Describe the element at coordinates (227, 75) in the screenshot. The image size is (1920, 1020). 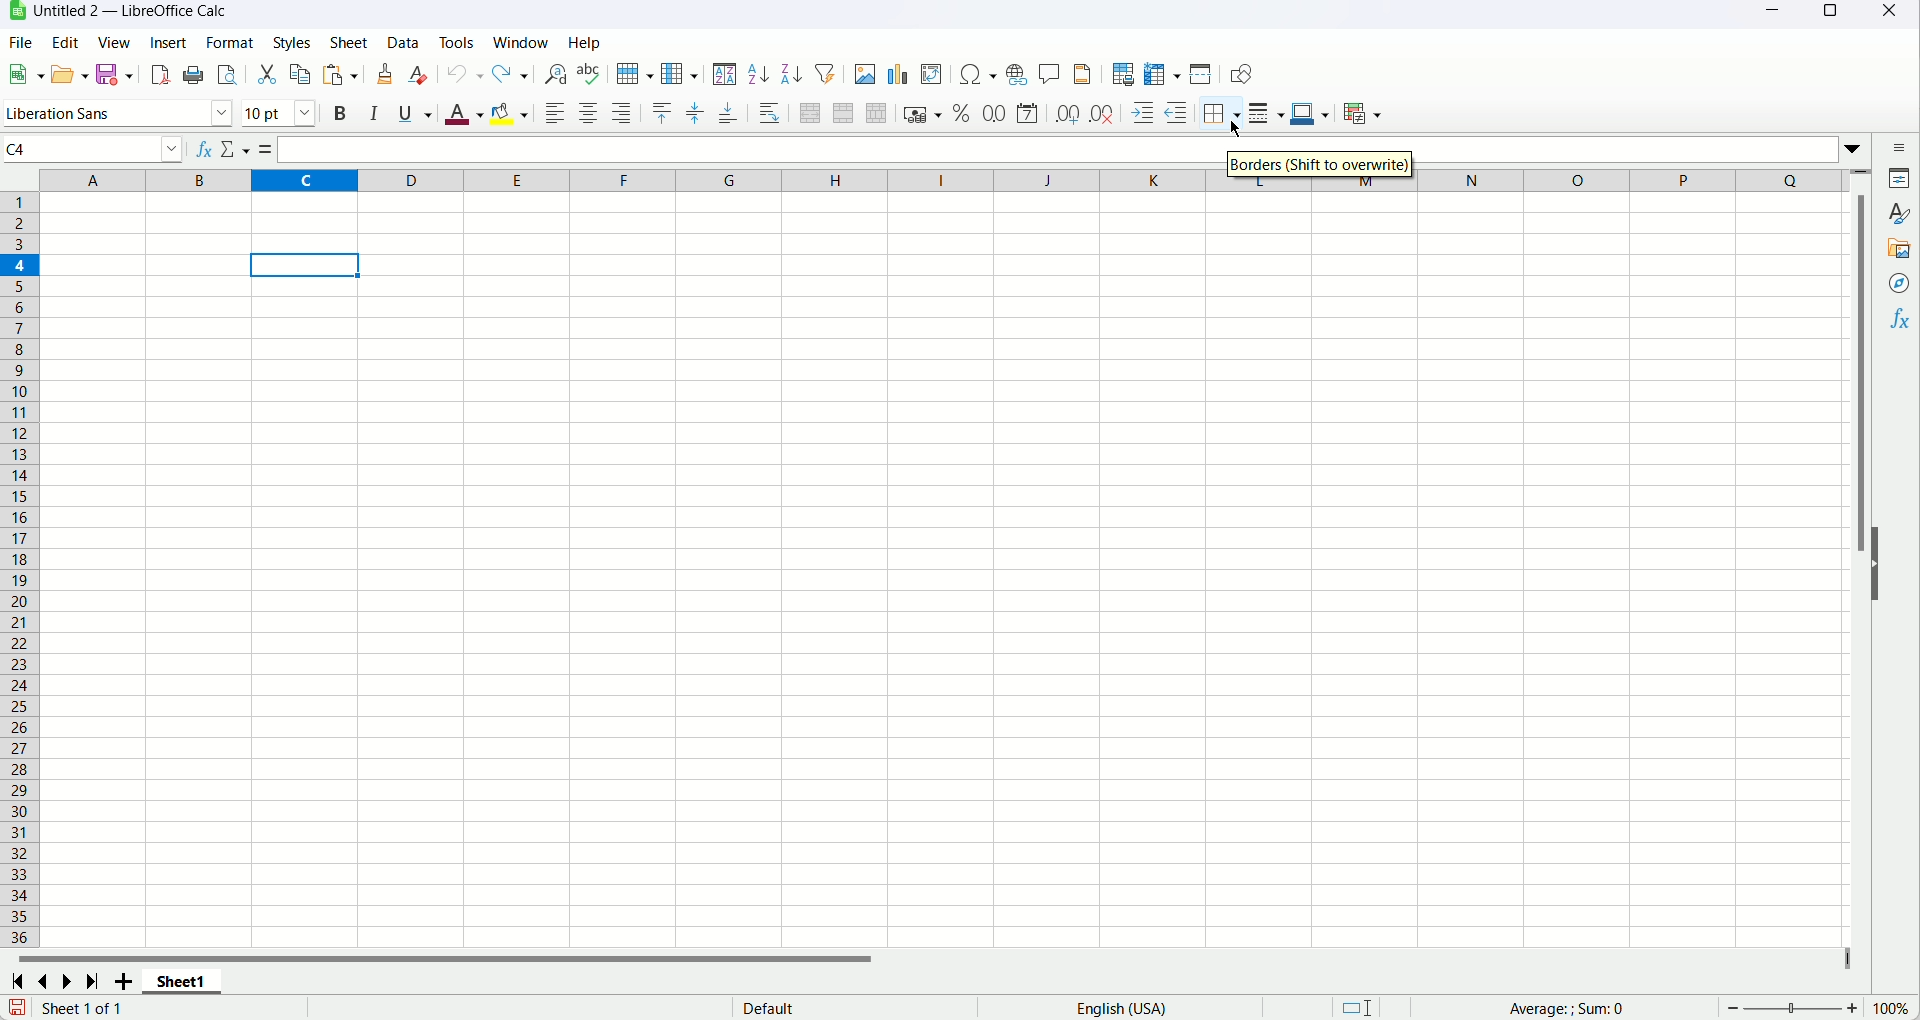
I see `Print preview` at that location.